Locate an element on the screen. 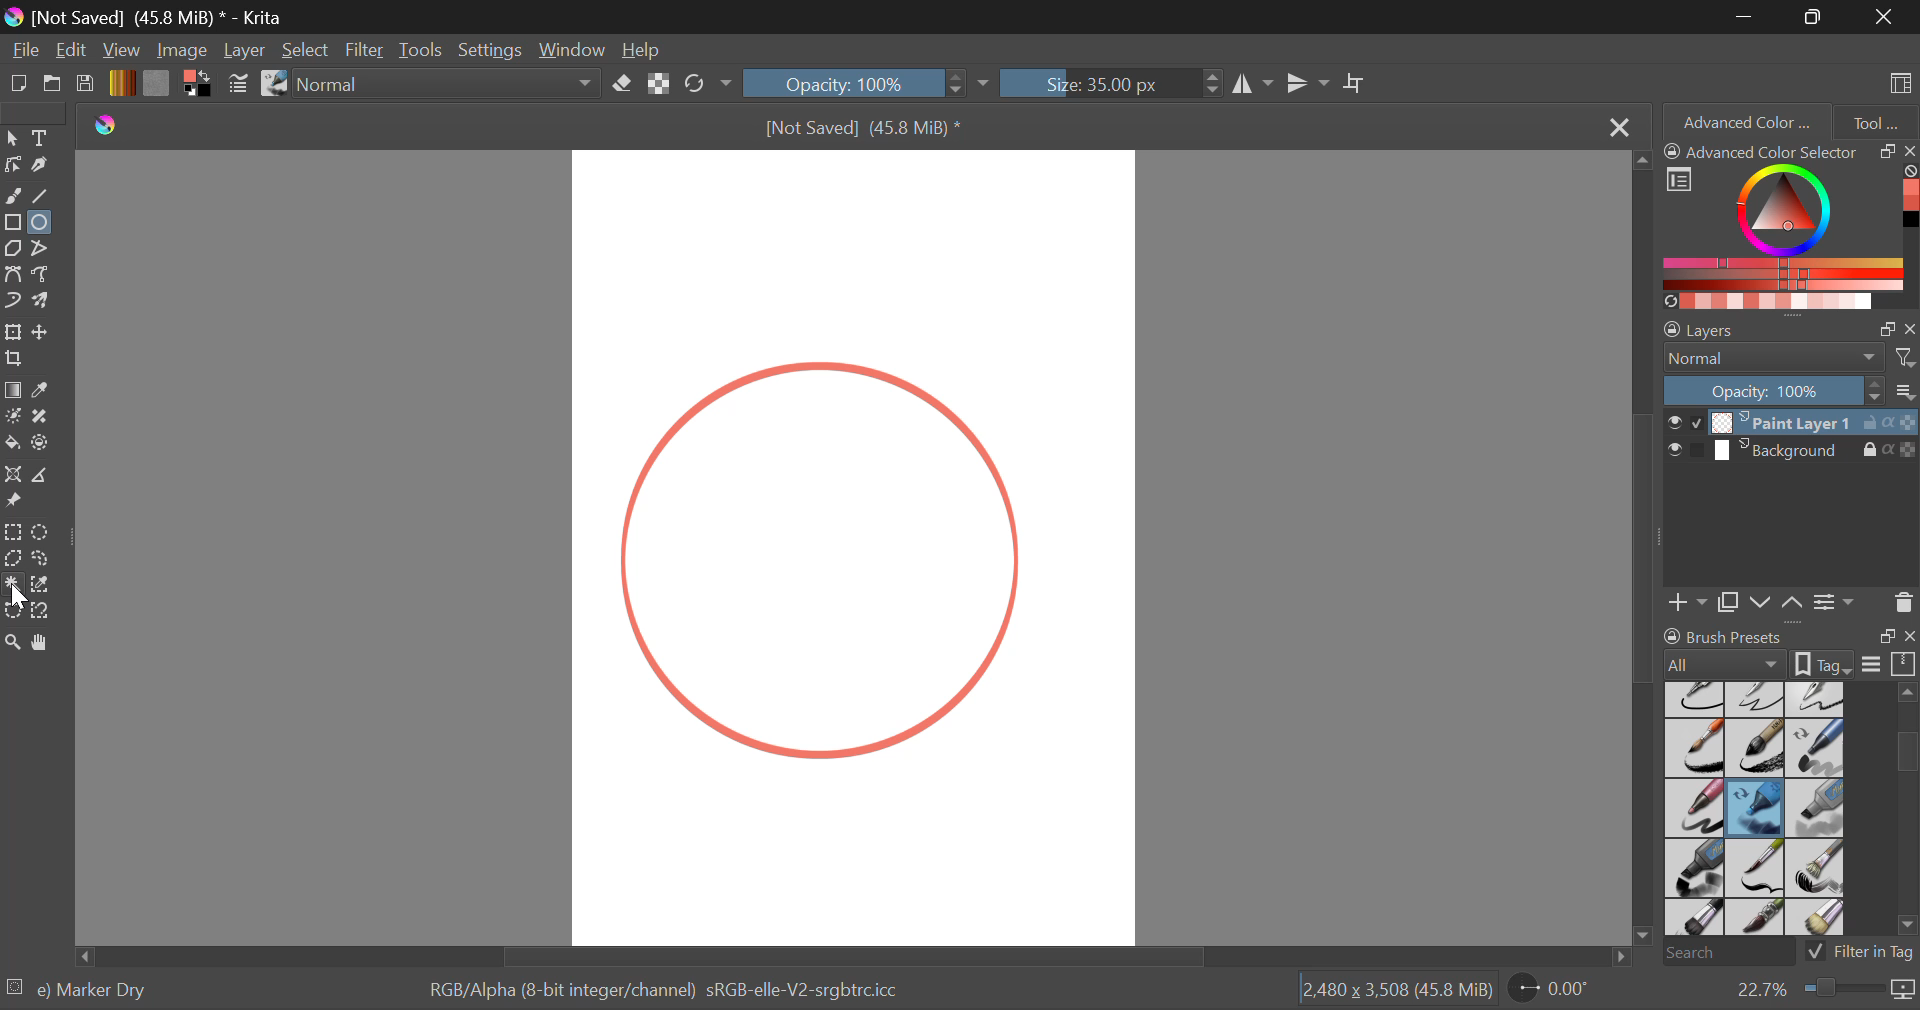 The height and width of the screenshot is (1010, 1920). Krita Logo is located at coordinates (104, 126).